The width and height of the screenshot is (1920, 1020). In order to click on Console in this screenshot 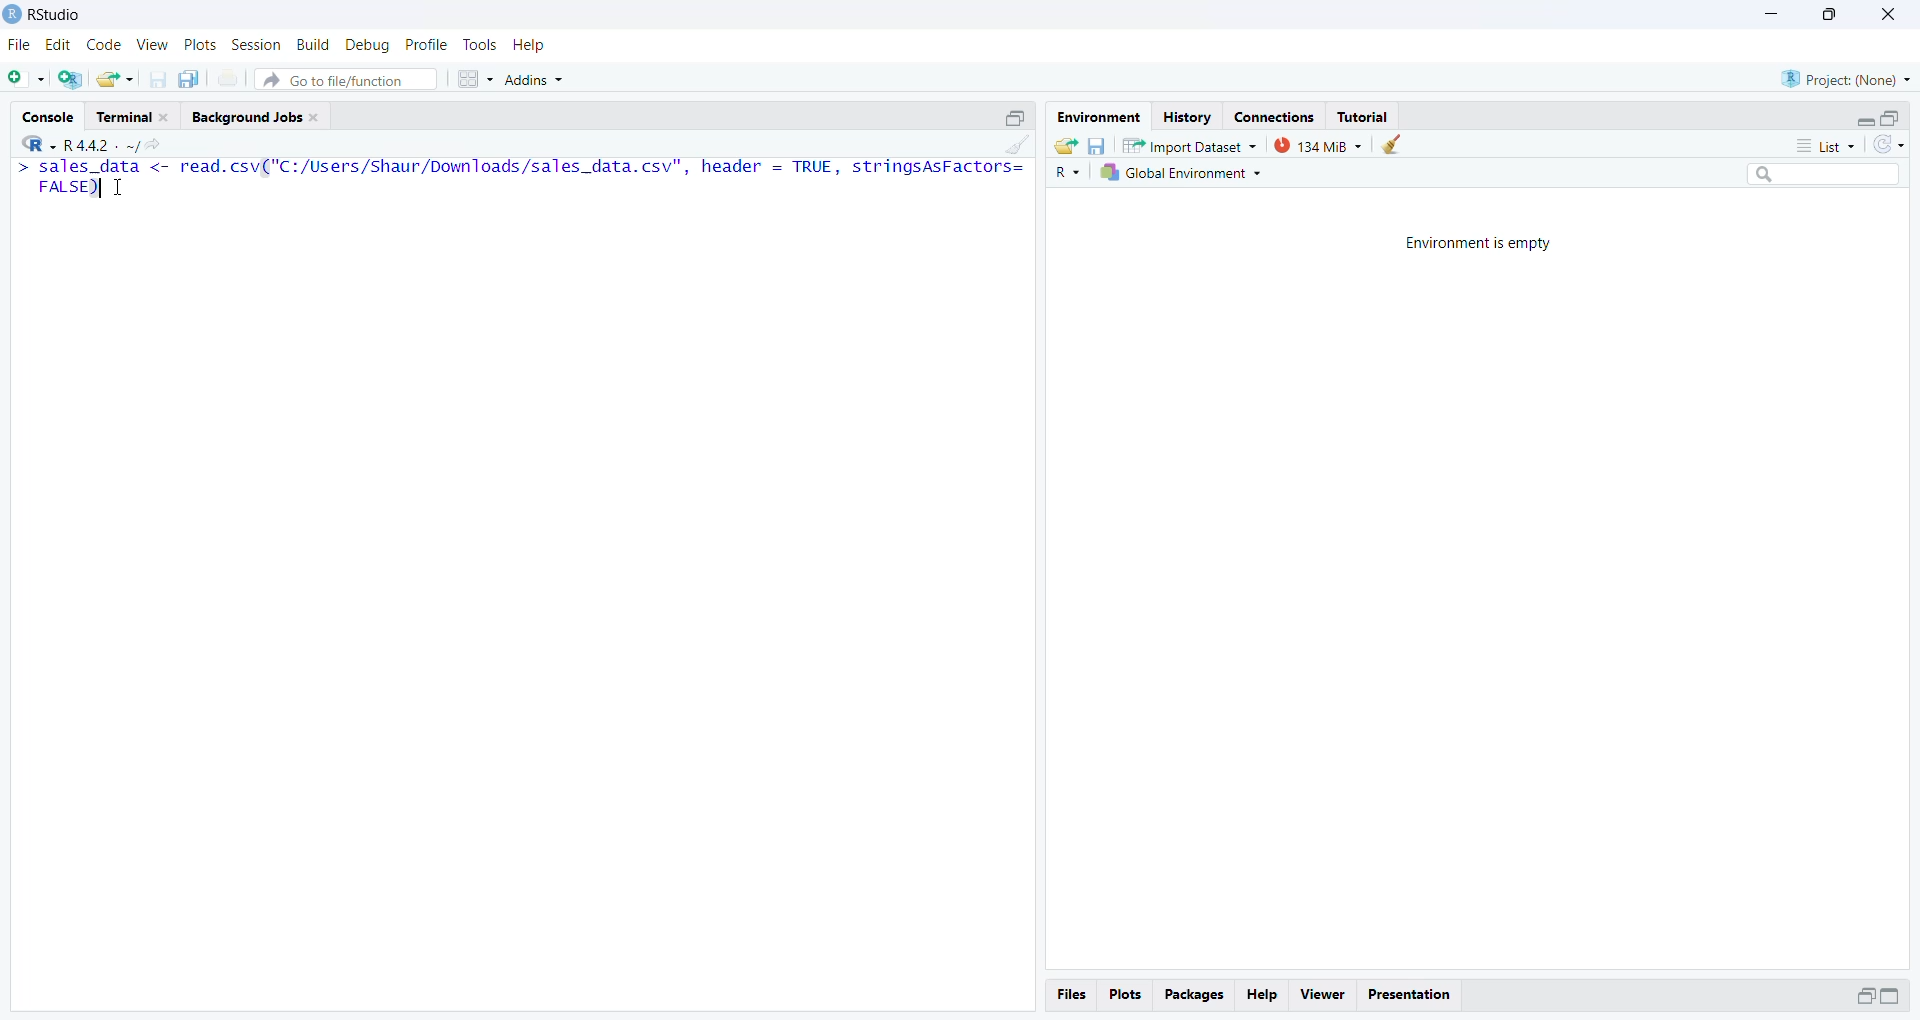, I will do `click(48, 115)`.